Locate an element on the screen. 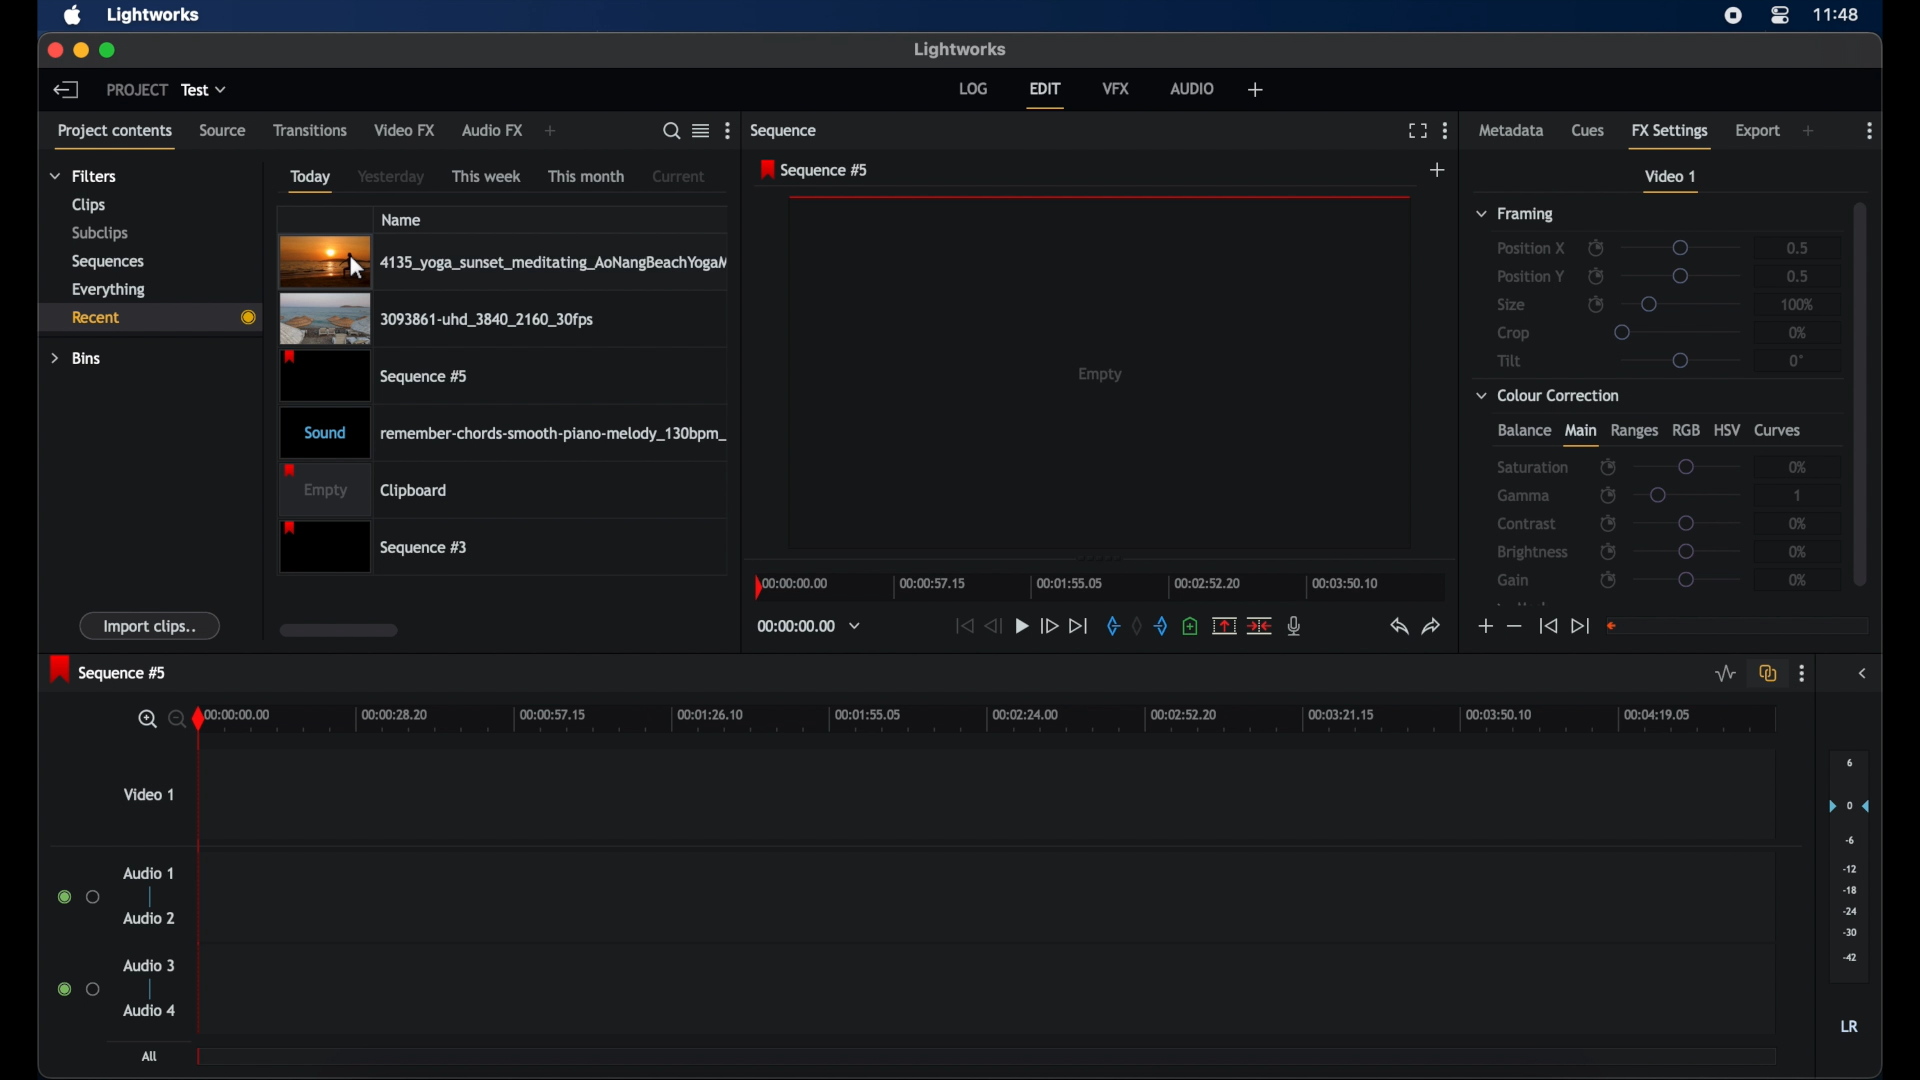 The image size is (1920, 1080). curves is located at coordinates (1780, 431).